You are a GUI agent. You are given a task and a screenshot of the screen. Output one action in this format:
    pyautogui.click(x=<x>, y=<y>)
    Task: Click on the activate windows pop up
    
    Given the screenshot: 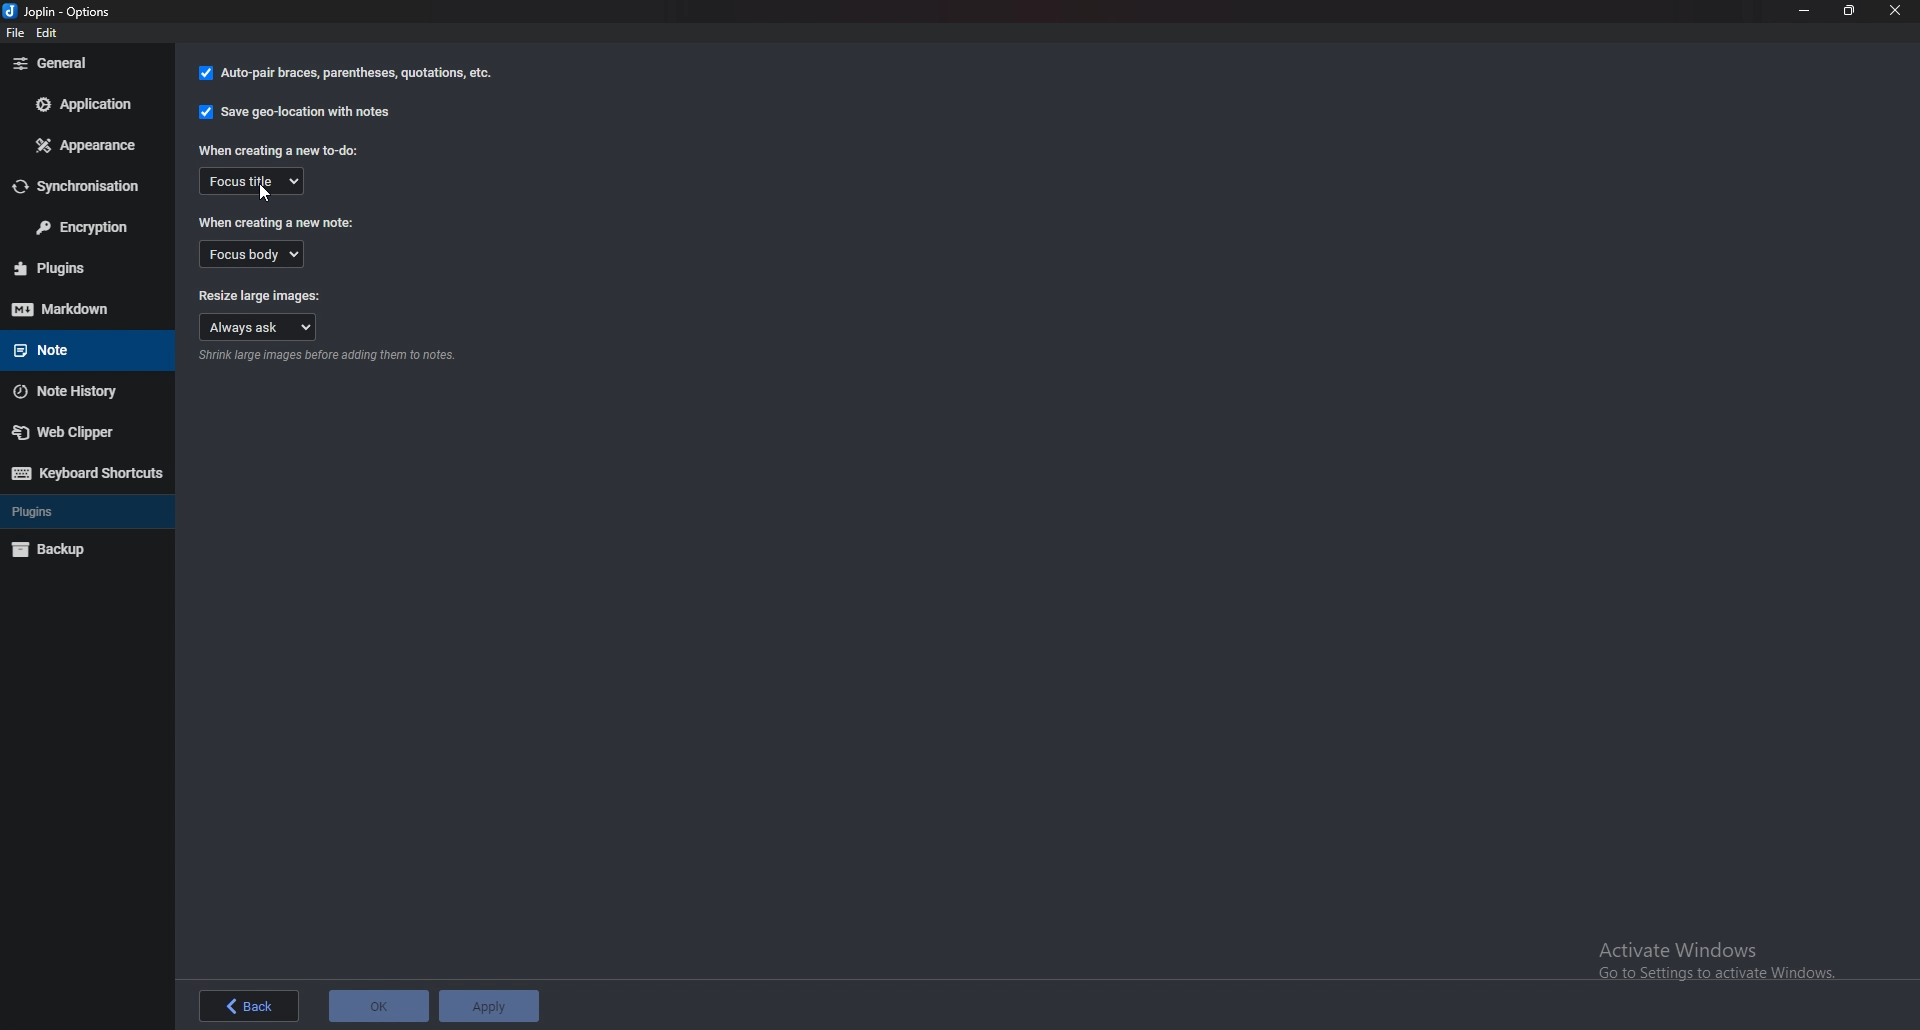 What is the action you would take?
    pyautogui.click(x=1715, y=961)
    